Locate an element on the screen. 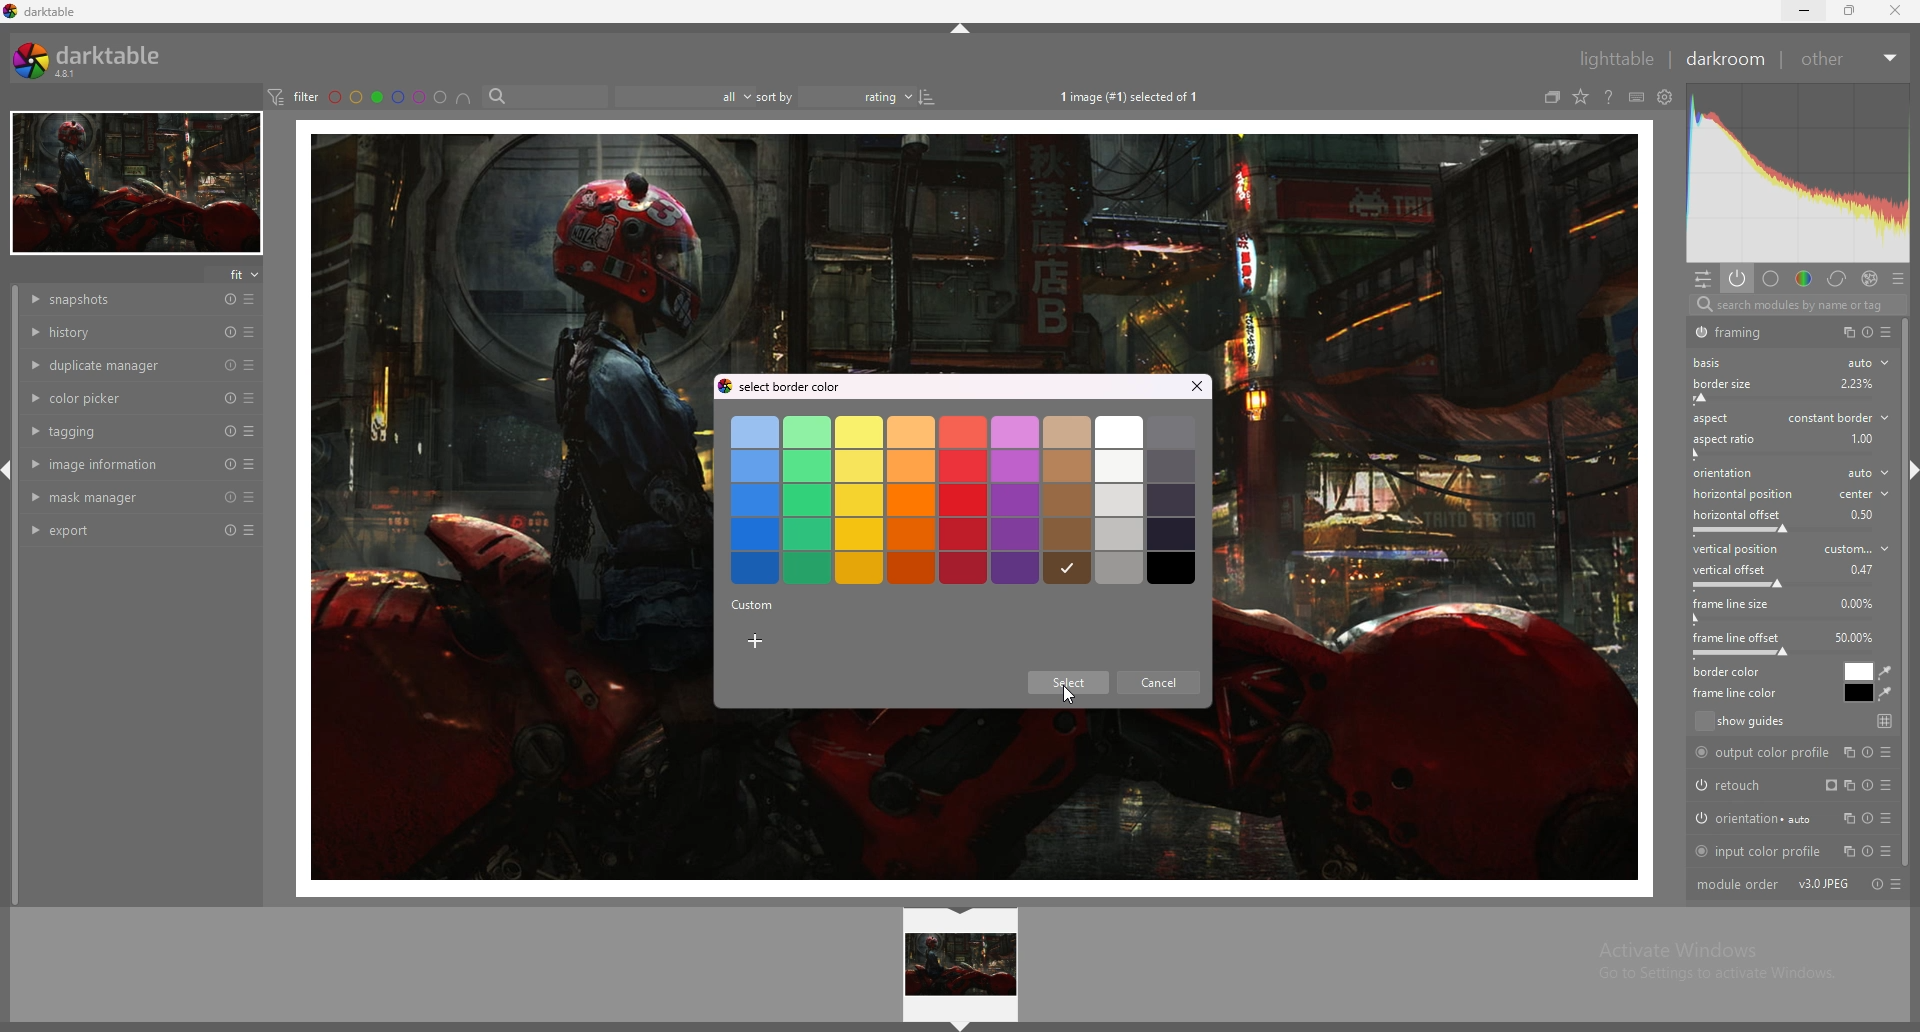  filter by images rating is located at coordinates (675, 95).